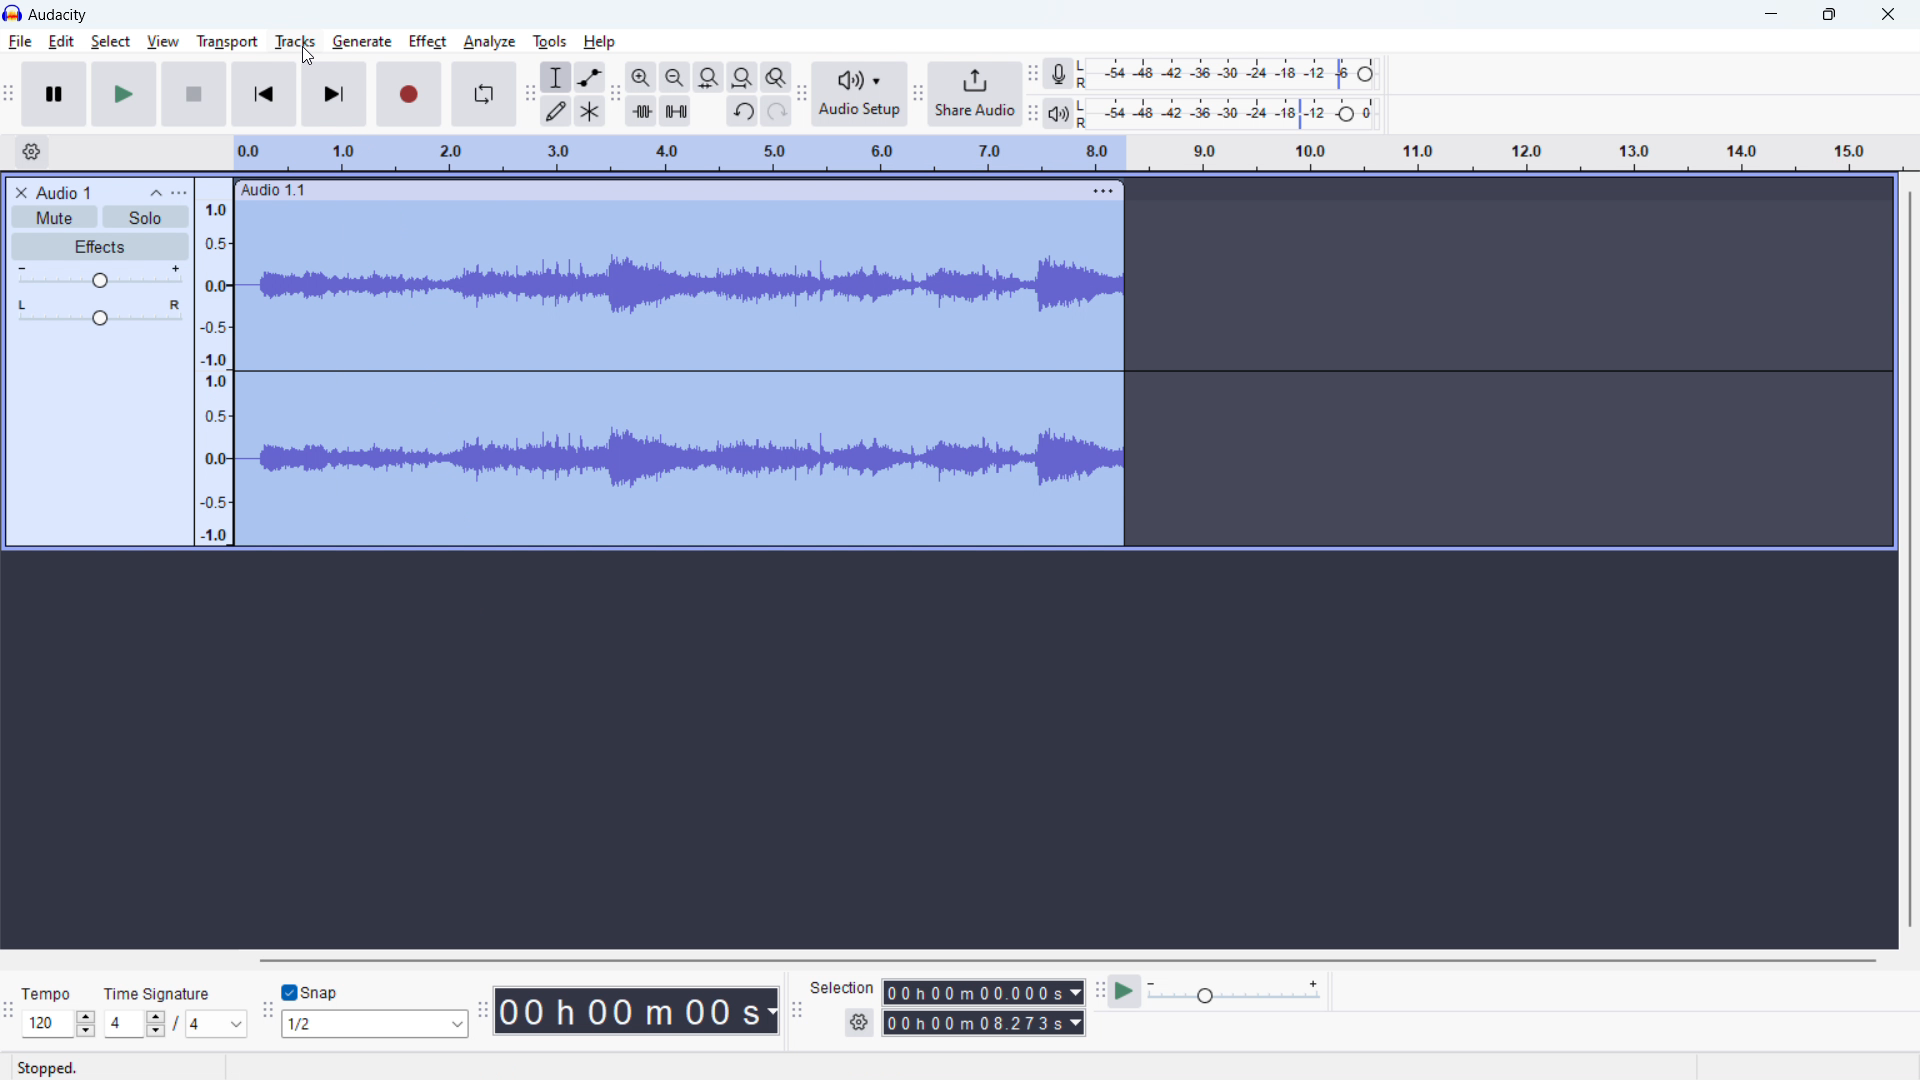 This screenshot has width=1920, height=1080. Describe the element at coordinates (1032, 111) in the screenshot. I see `playback meter toolbar` at that location.